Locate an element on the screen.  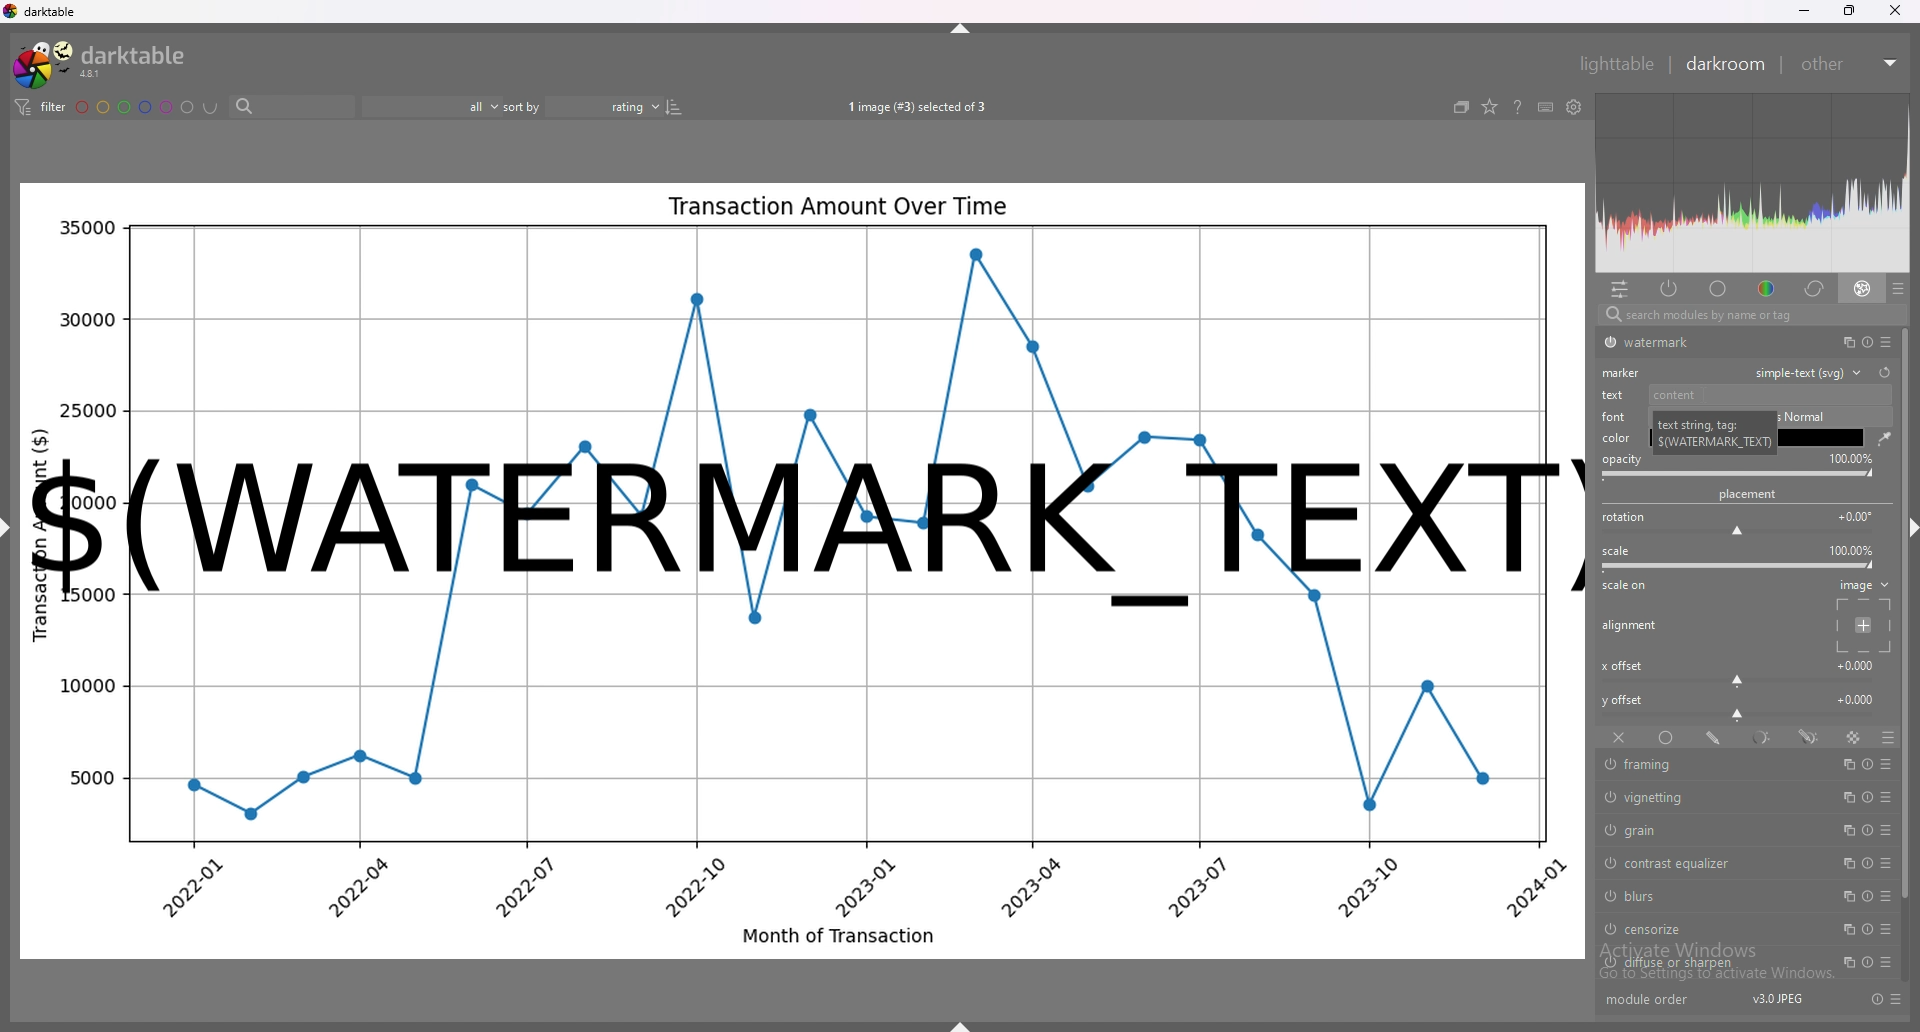
darkroom is located at coordinates (1726, 64).